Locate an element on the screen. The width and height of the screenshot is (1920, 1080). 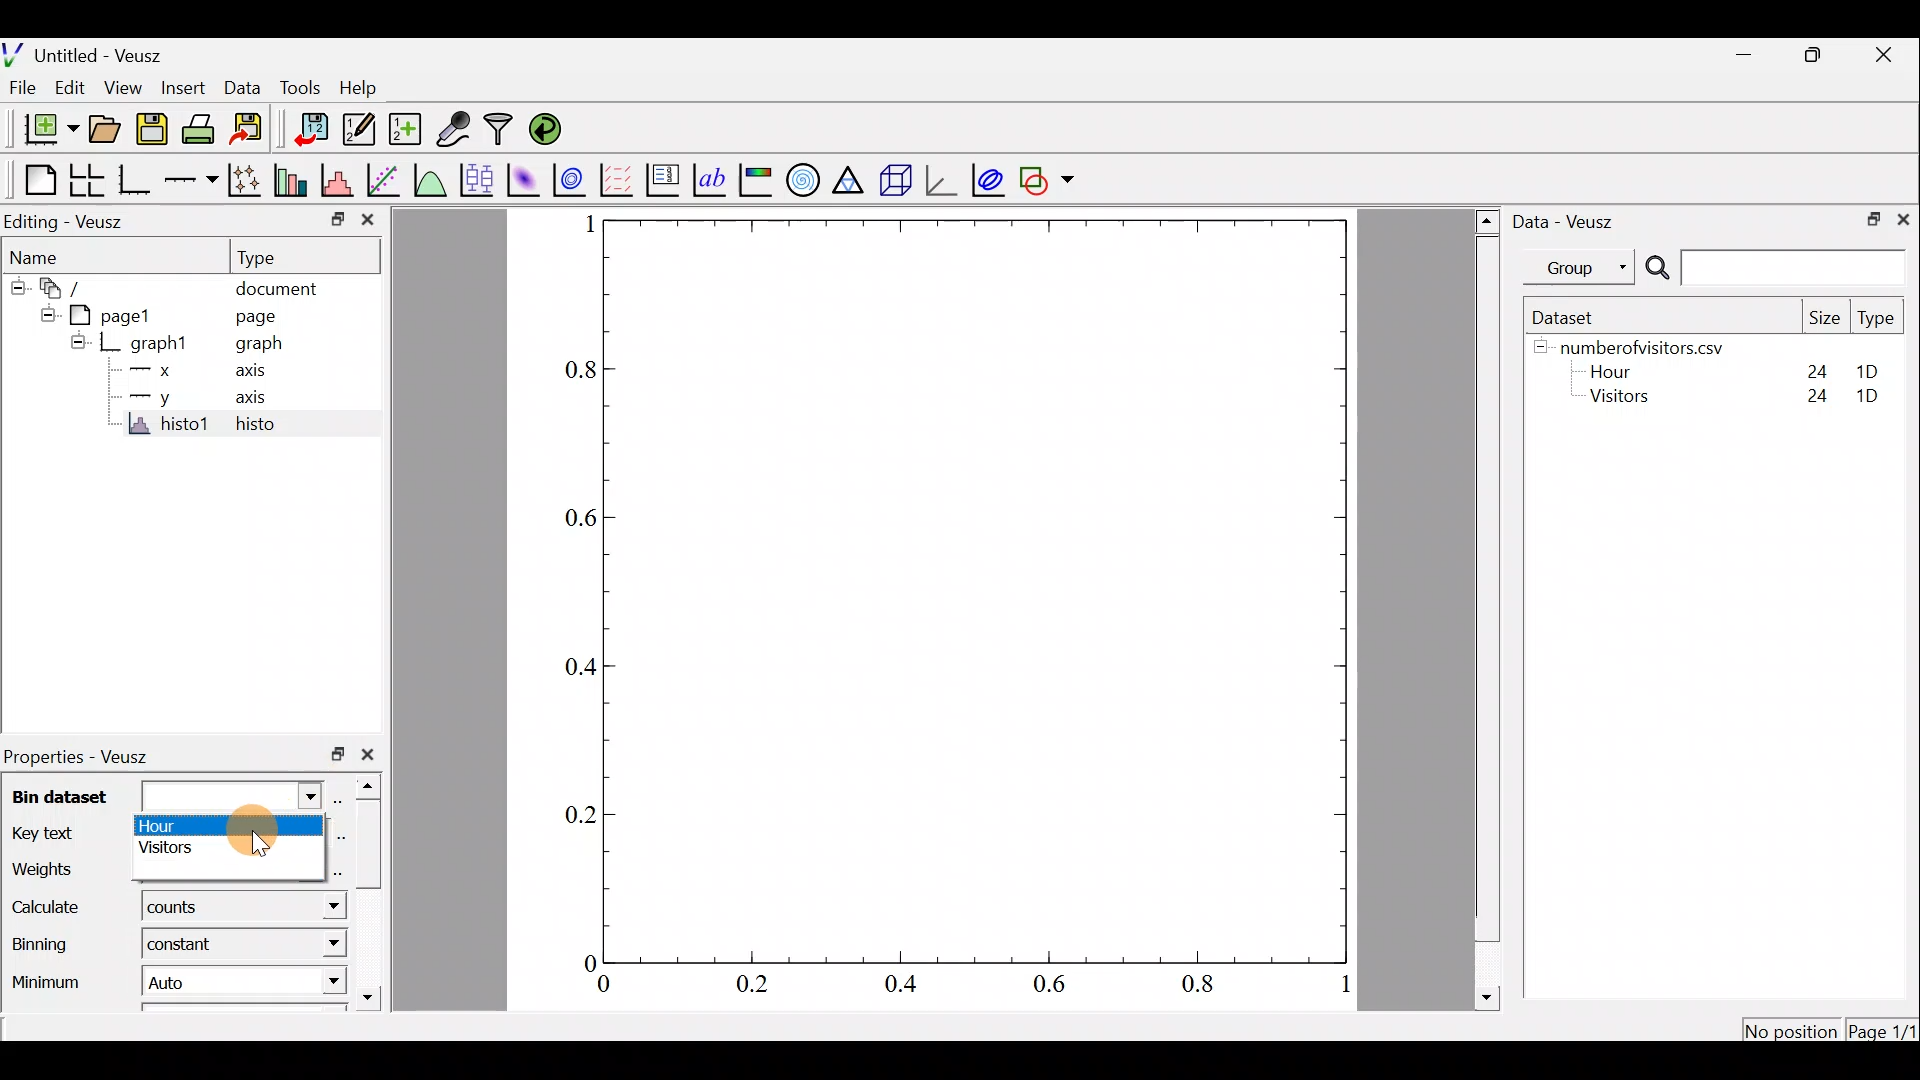
document widget is located at coordinates (65, 288).